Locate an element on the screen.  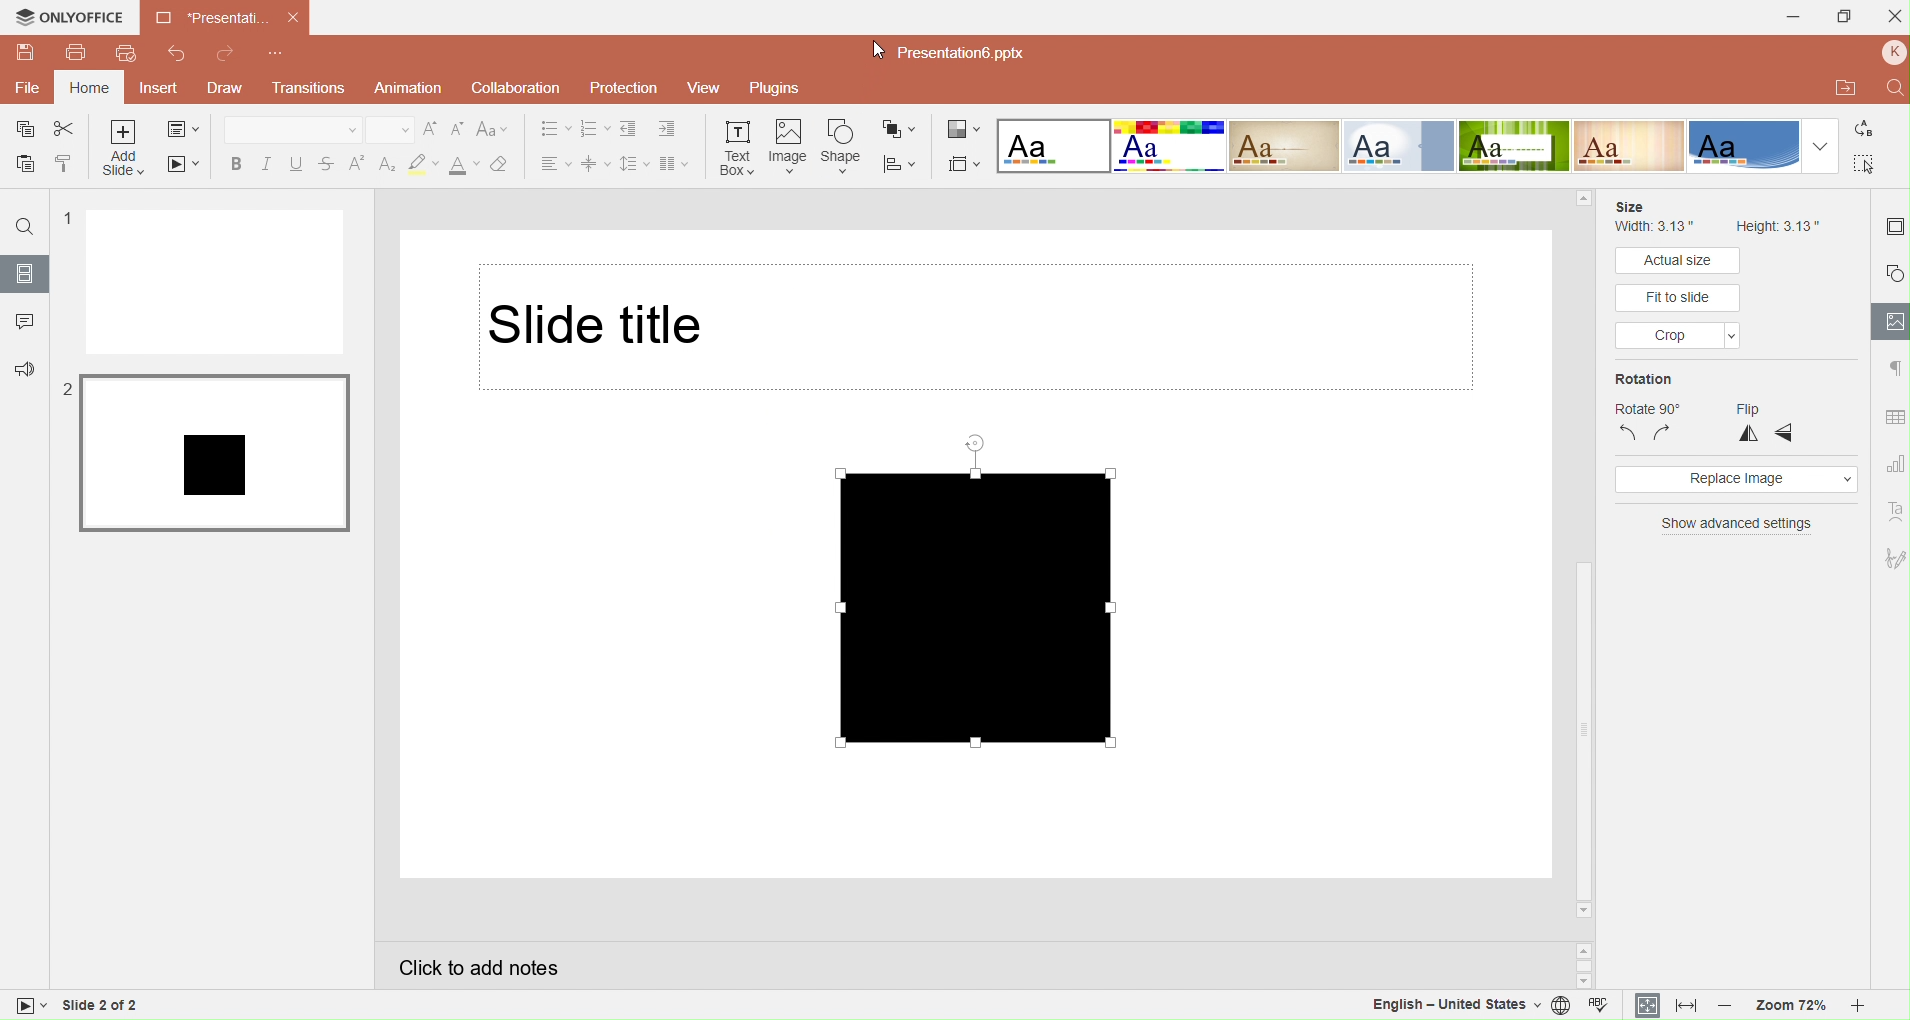
Select all is located at coordinates (1866, 161).